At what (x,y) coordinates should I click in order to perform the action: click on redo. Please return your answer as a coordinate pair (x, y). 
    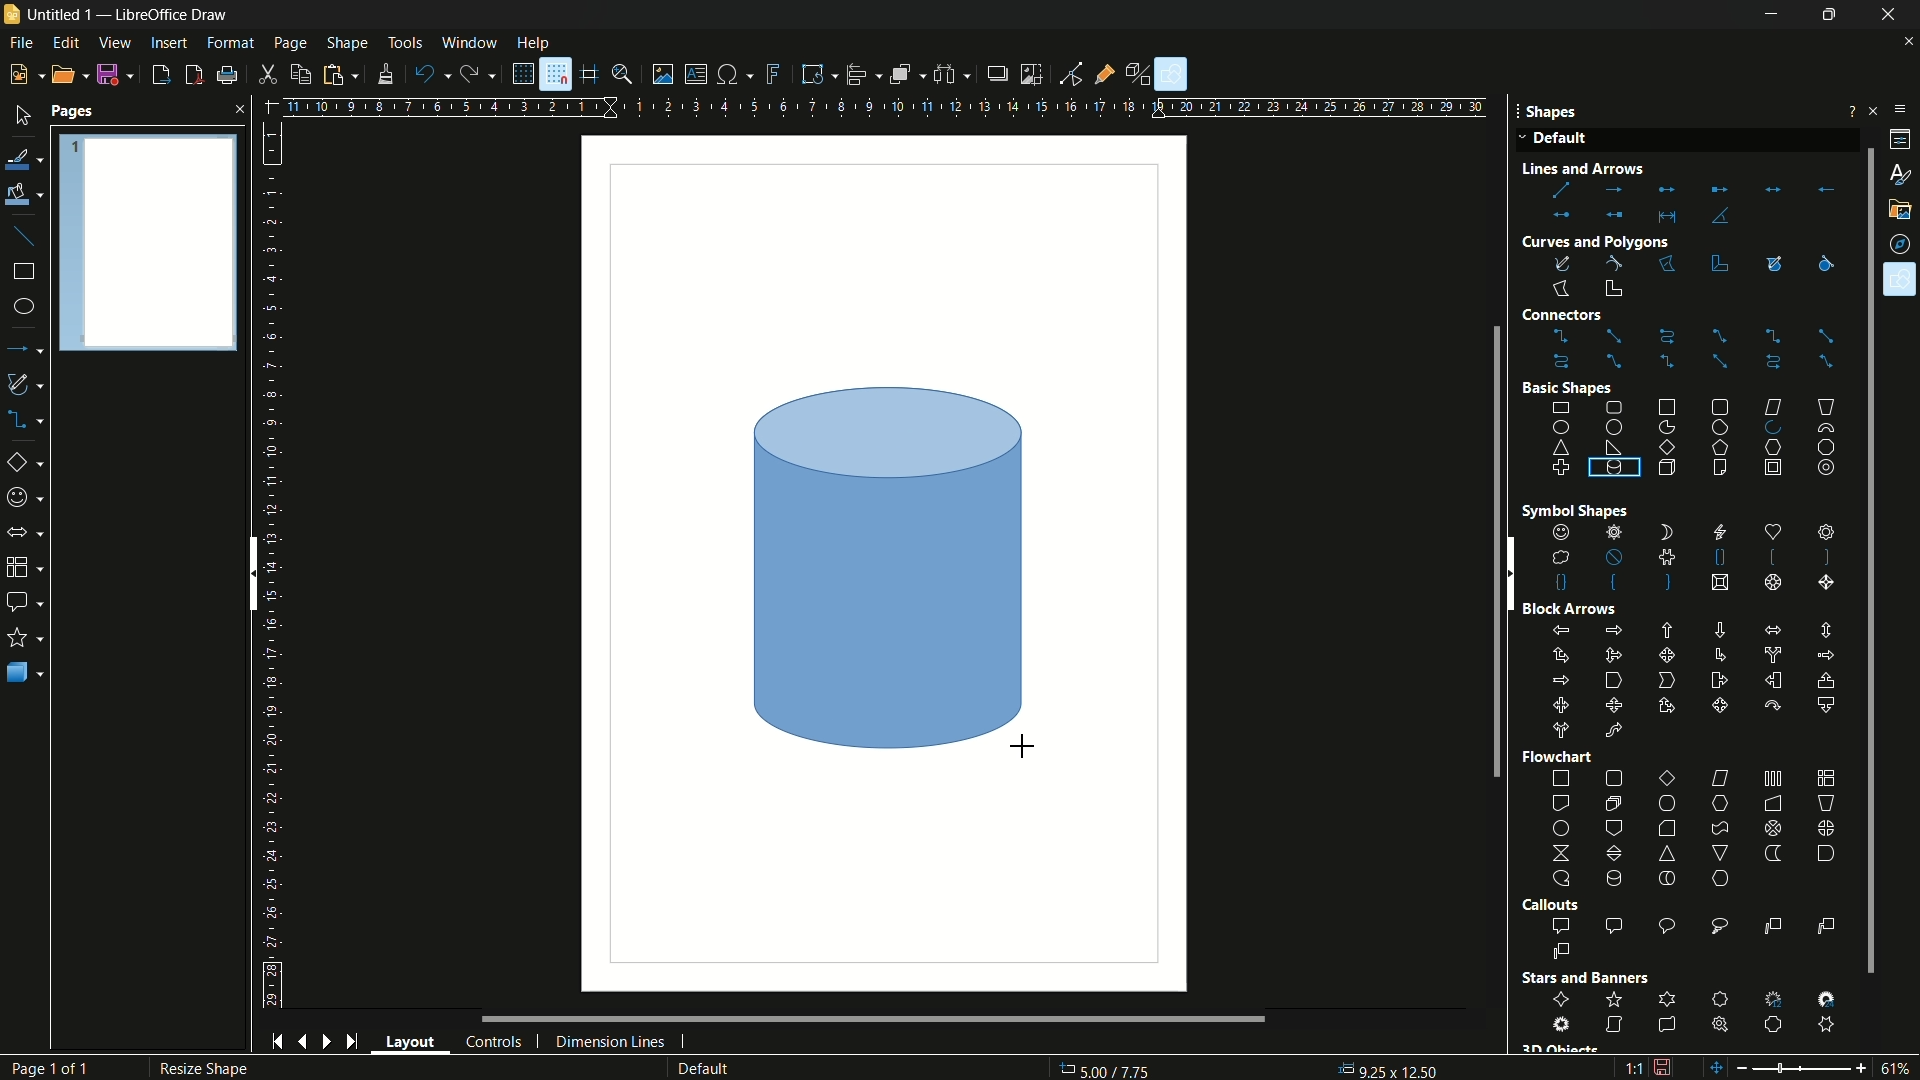
    Looking at the image, I should click on (478, 73).